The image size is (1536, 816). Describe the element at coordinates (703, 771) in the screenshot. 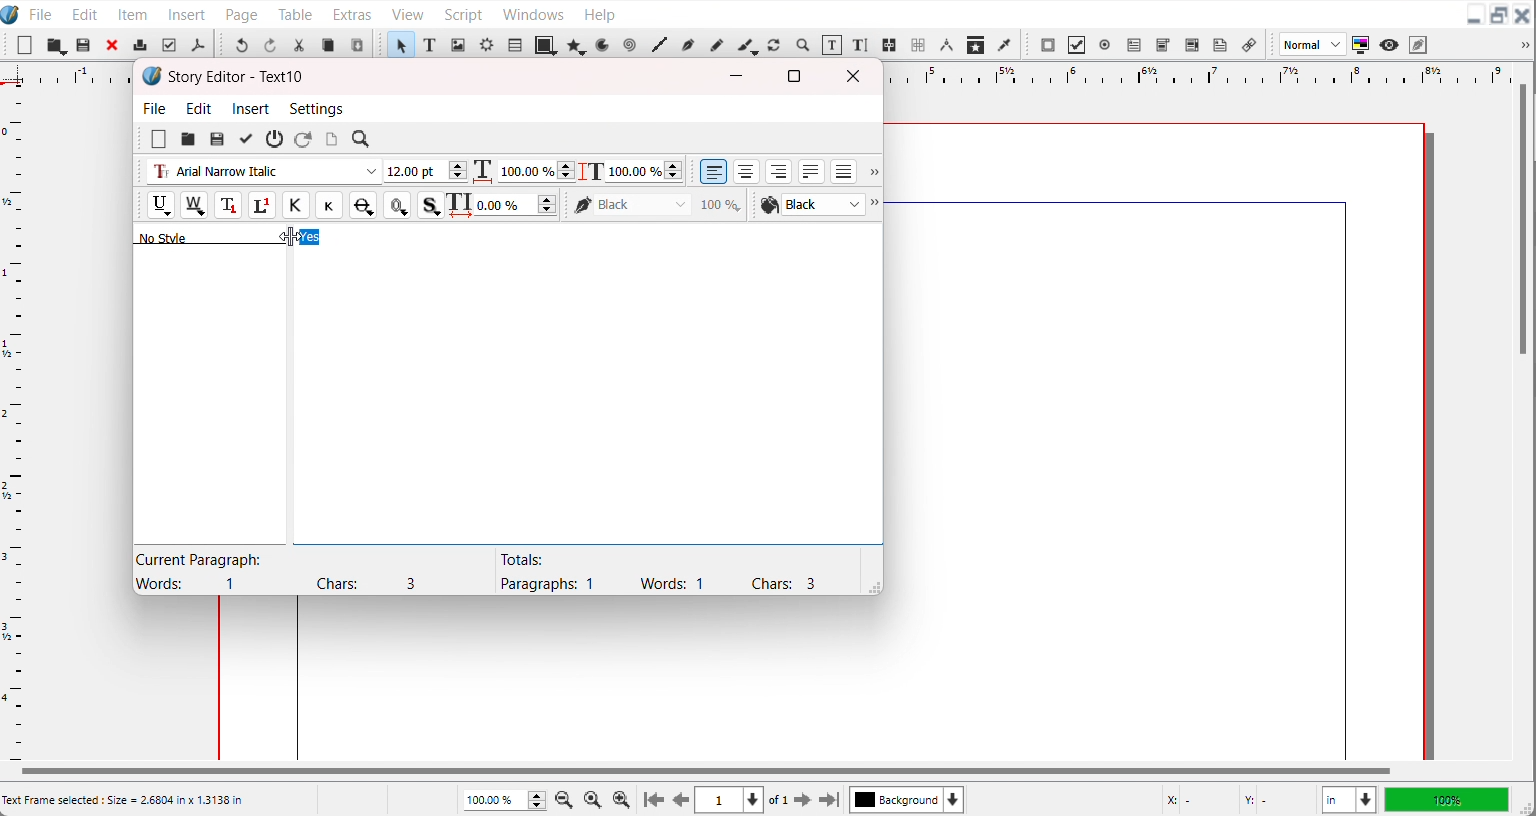

I see `Horizontal Scroll bar` at that location.